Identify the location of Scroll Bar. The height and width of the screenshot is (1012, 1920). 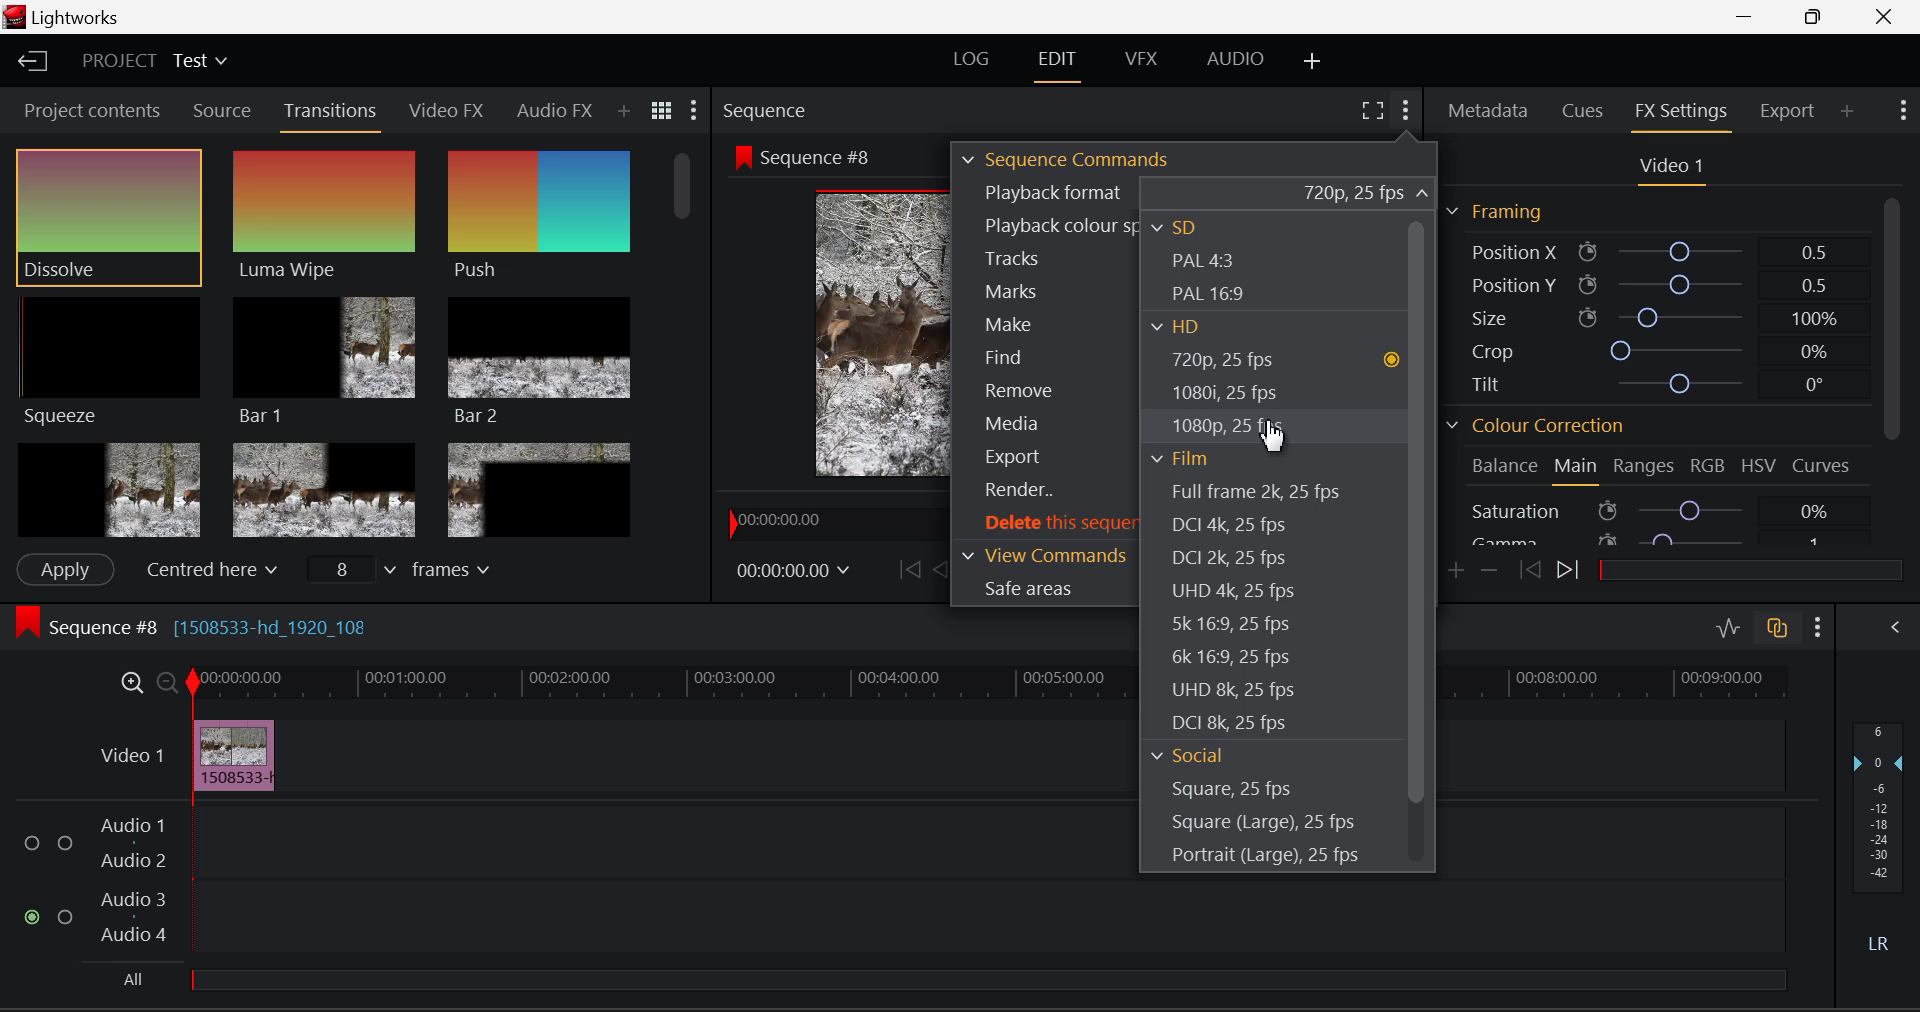
(1416, 541).